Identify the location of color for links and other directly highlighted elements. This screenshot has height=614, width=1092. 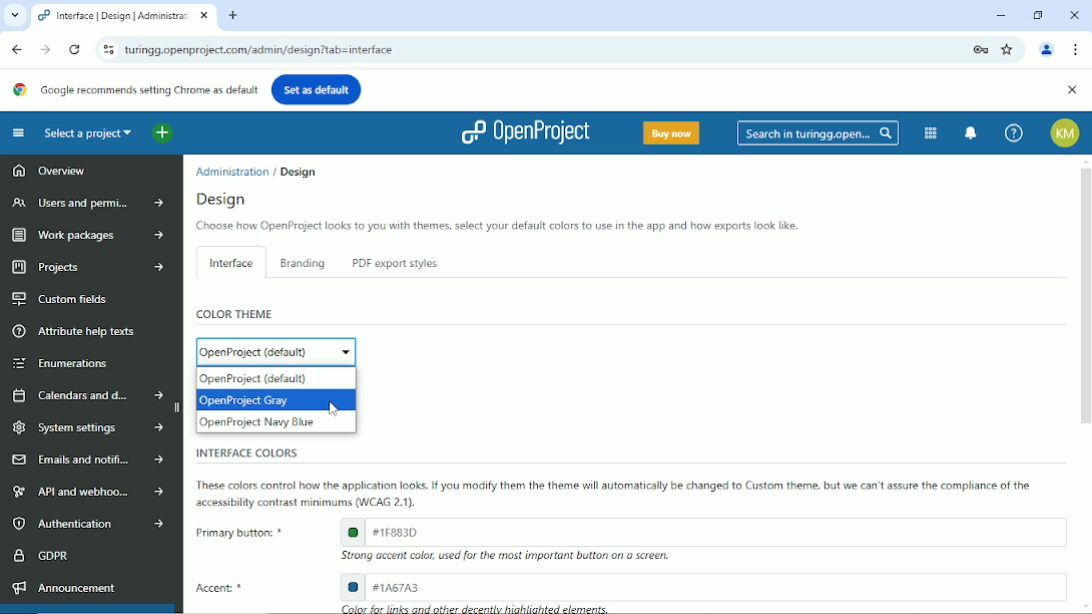
(477, 608).